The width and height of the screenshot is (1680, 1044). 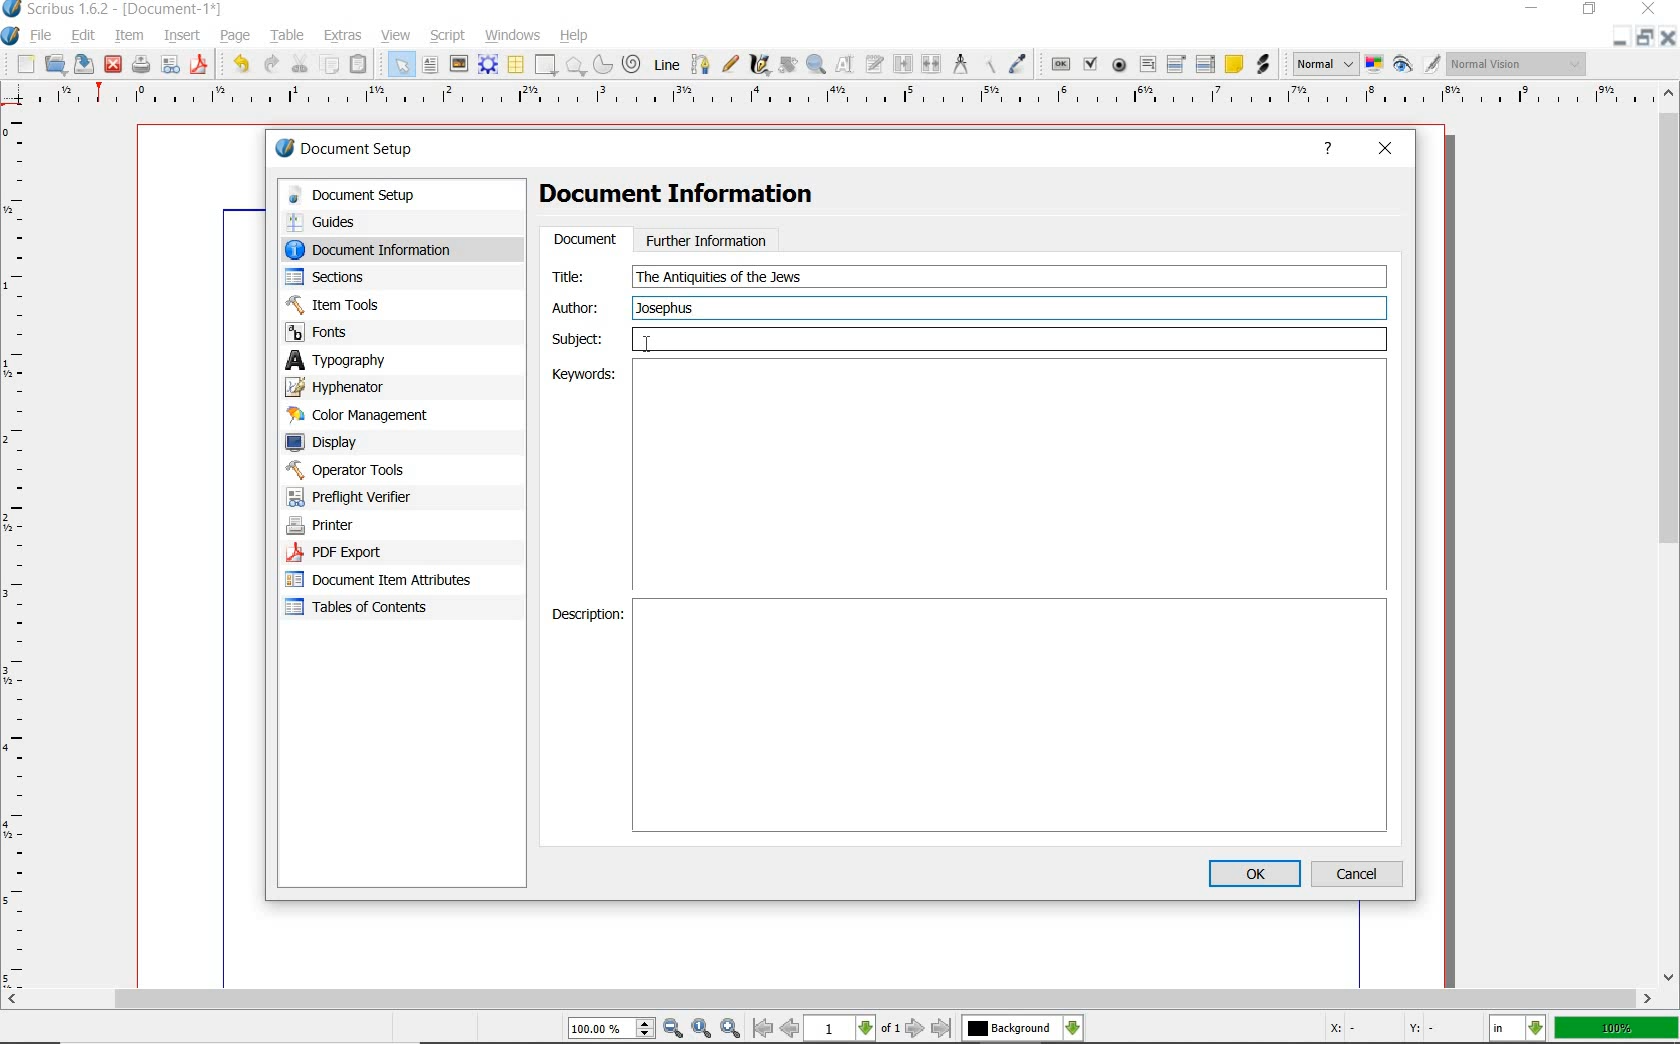 I want to click on cursor, so click(x=647, y=346).